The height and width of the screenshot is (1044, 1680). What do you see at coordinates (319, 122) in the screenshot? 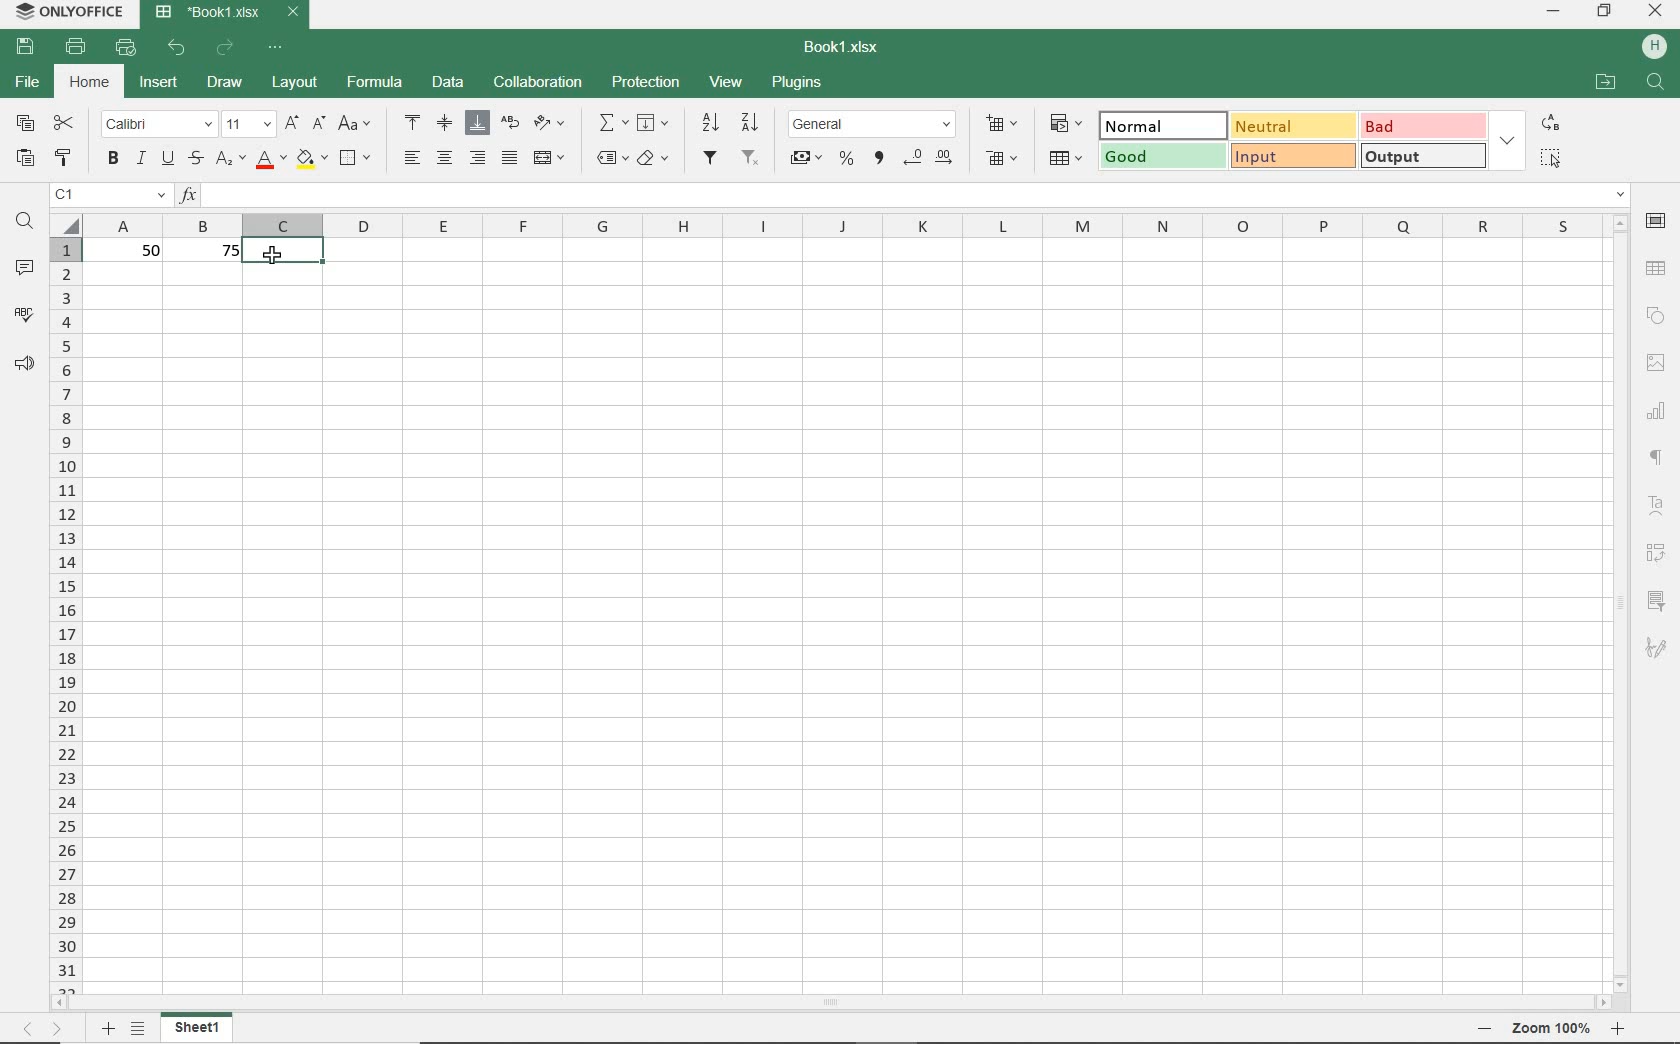
I see `decrement font size` at bounding box center [319, 122].